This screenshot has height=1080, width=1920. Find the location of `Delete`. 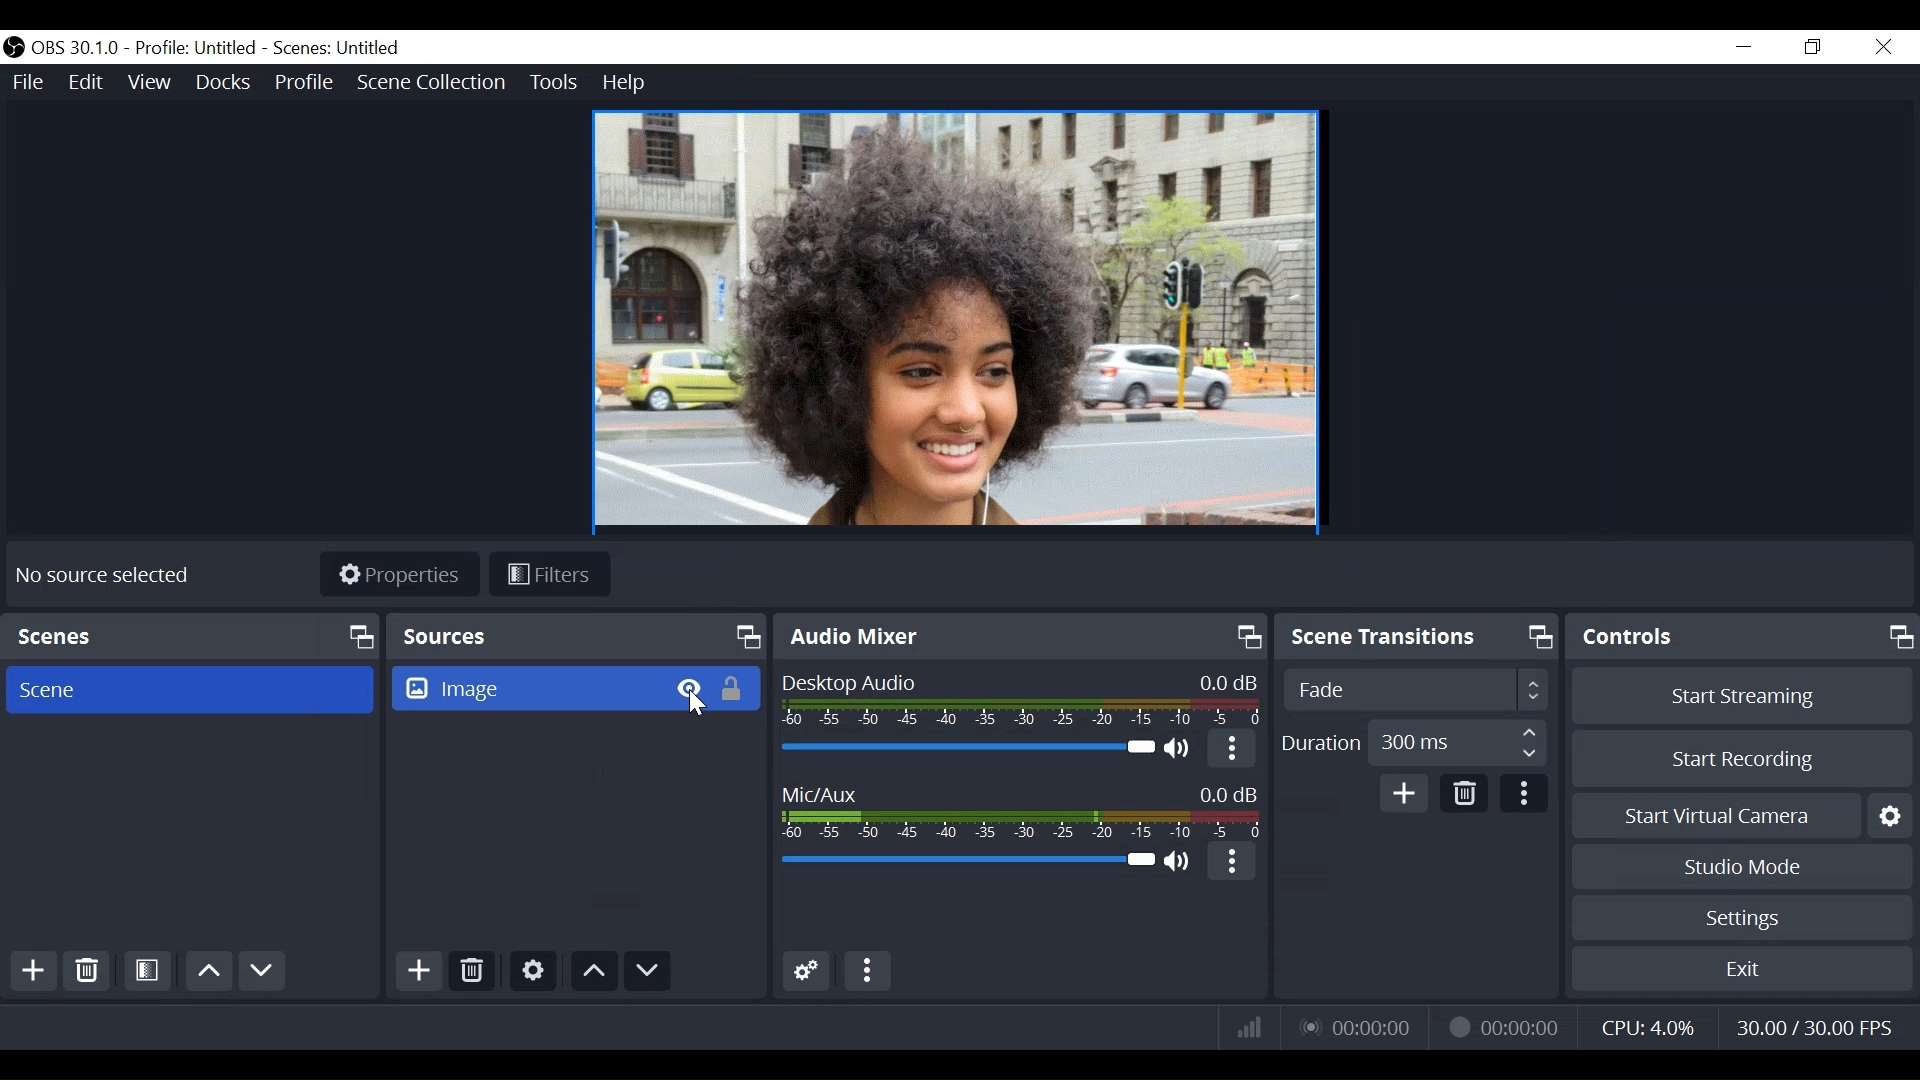

Delete is located at coordinates (86, 971).